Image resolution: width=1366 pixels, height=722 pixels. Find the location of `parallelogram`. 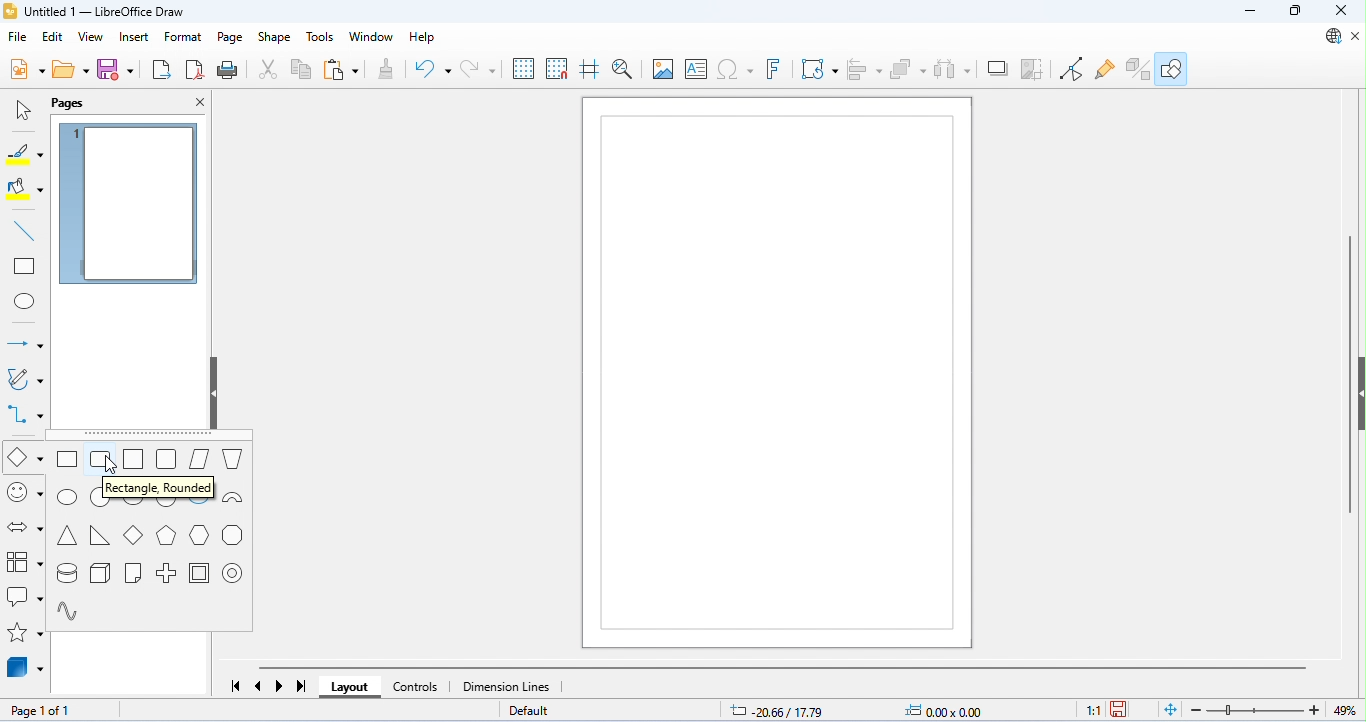

parallelogram is located at coordinates (200, 460).